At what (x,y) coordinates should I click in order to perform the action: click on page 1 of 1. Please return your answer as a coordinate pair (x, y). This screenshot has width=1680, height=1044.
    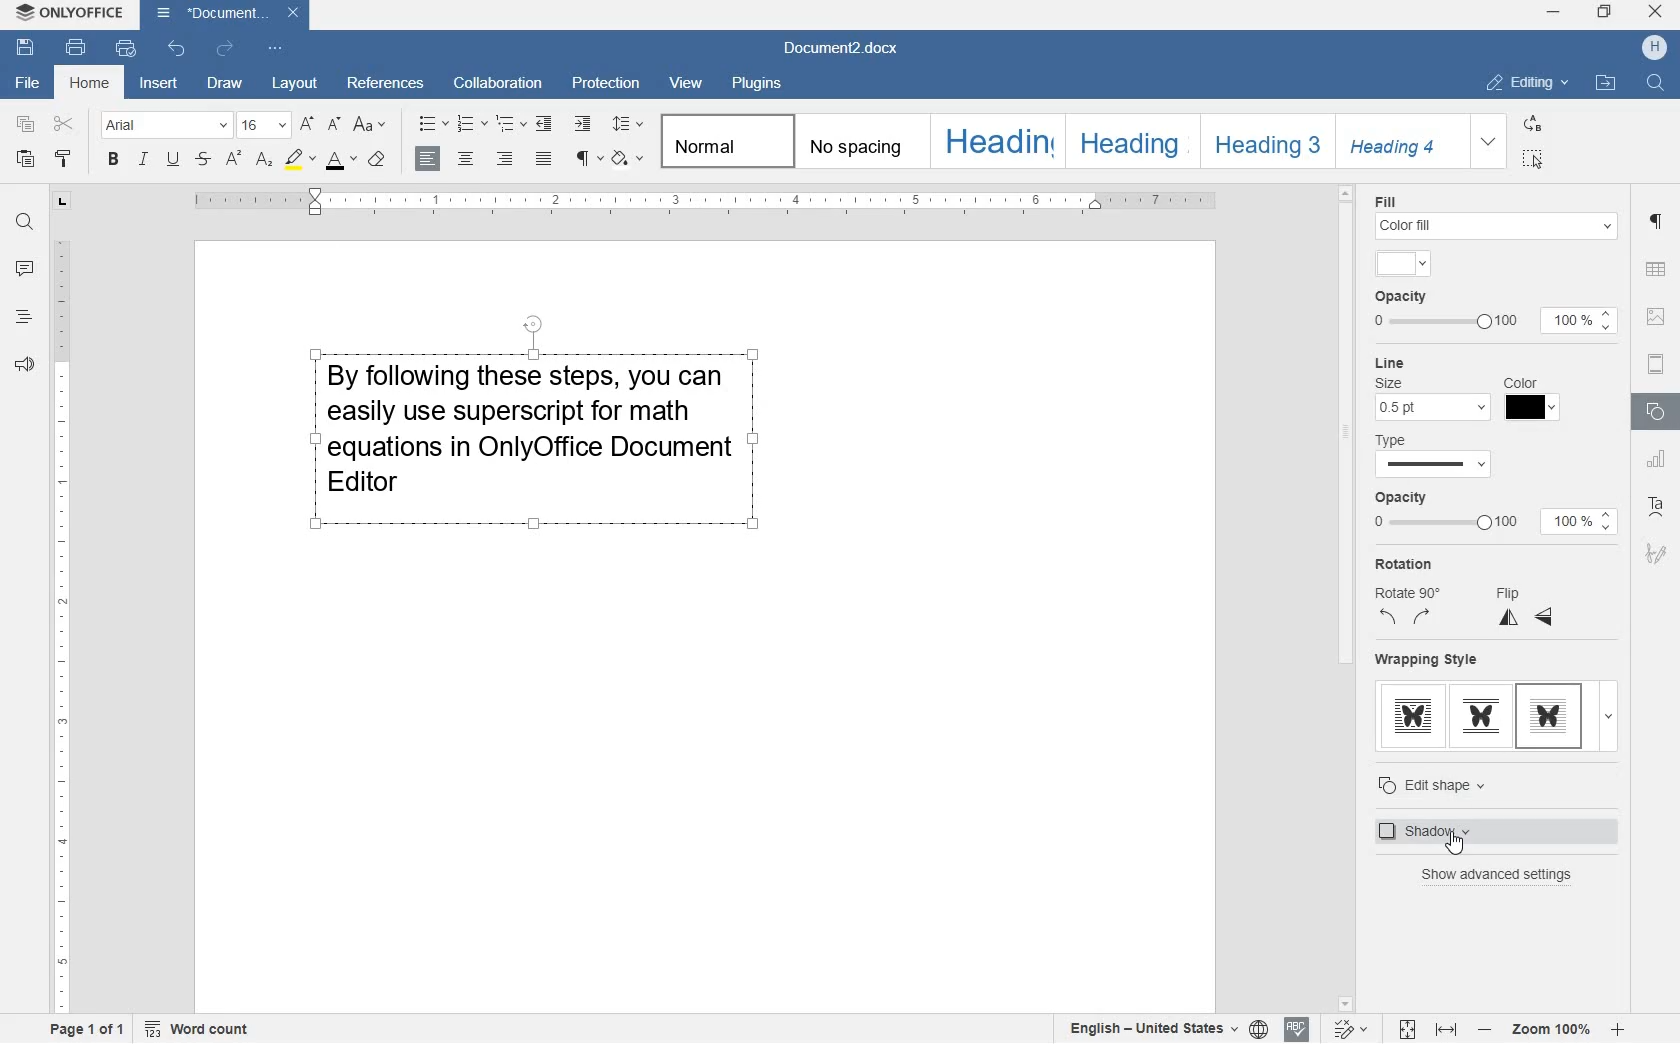
    Looking at the image, I should click on (92, 1031).